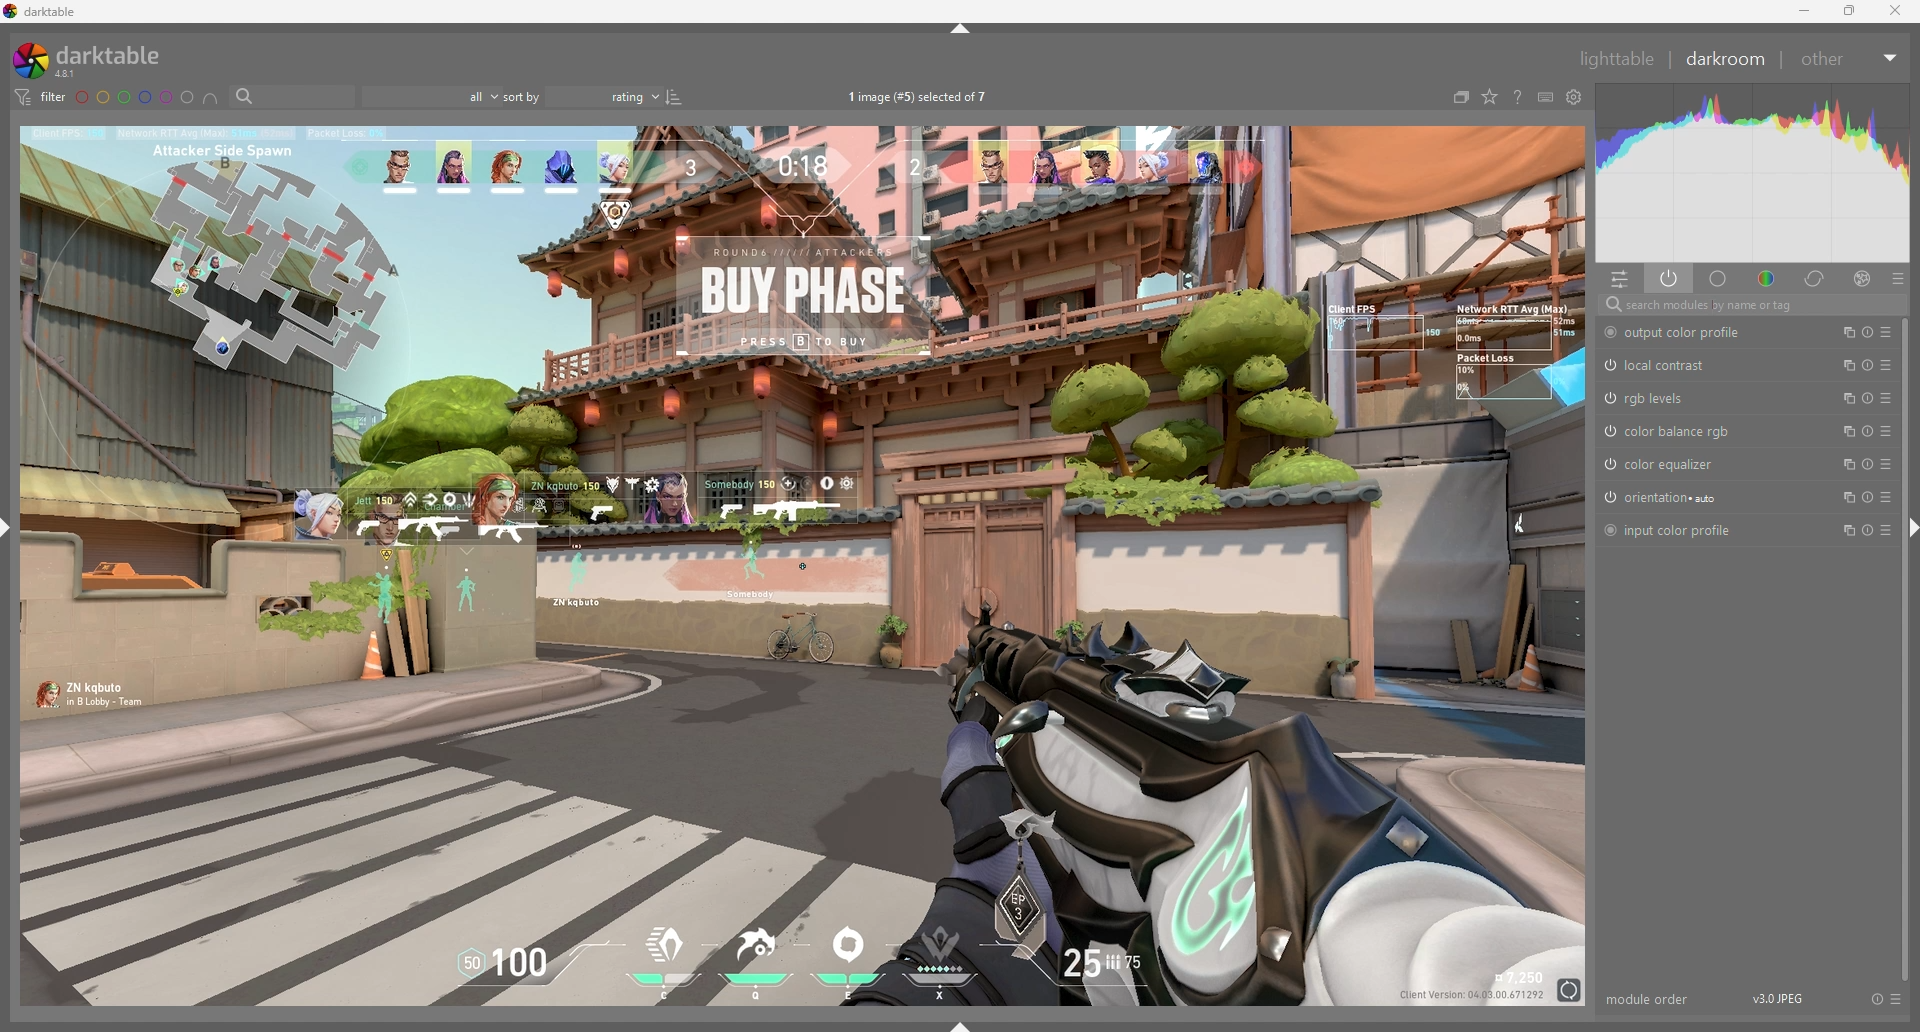 This screenshot has height=1032, width=1920. What do you see at coordinates (1576, 96) in the screenshot?
I see `show global preferences` at bounding box center [1576, 96].